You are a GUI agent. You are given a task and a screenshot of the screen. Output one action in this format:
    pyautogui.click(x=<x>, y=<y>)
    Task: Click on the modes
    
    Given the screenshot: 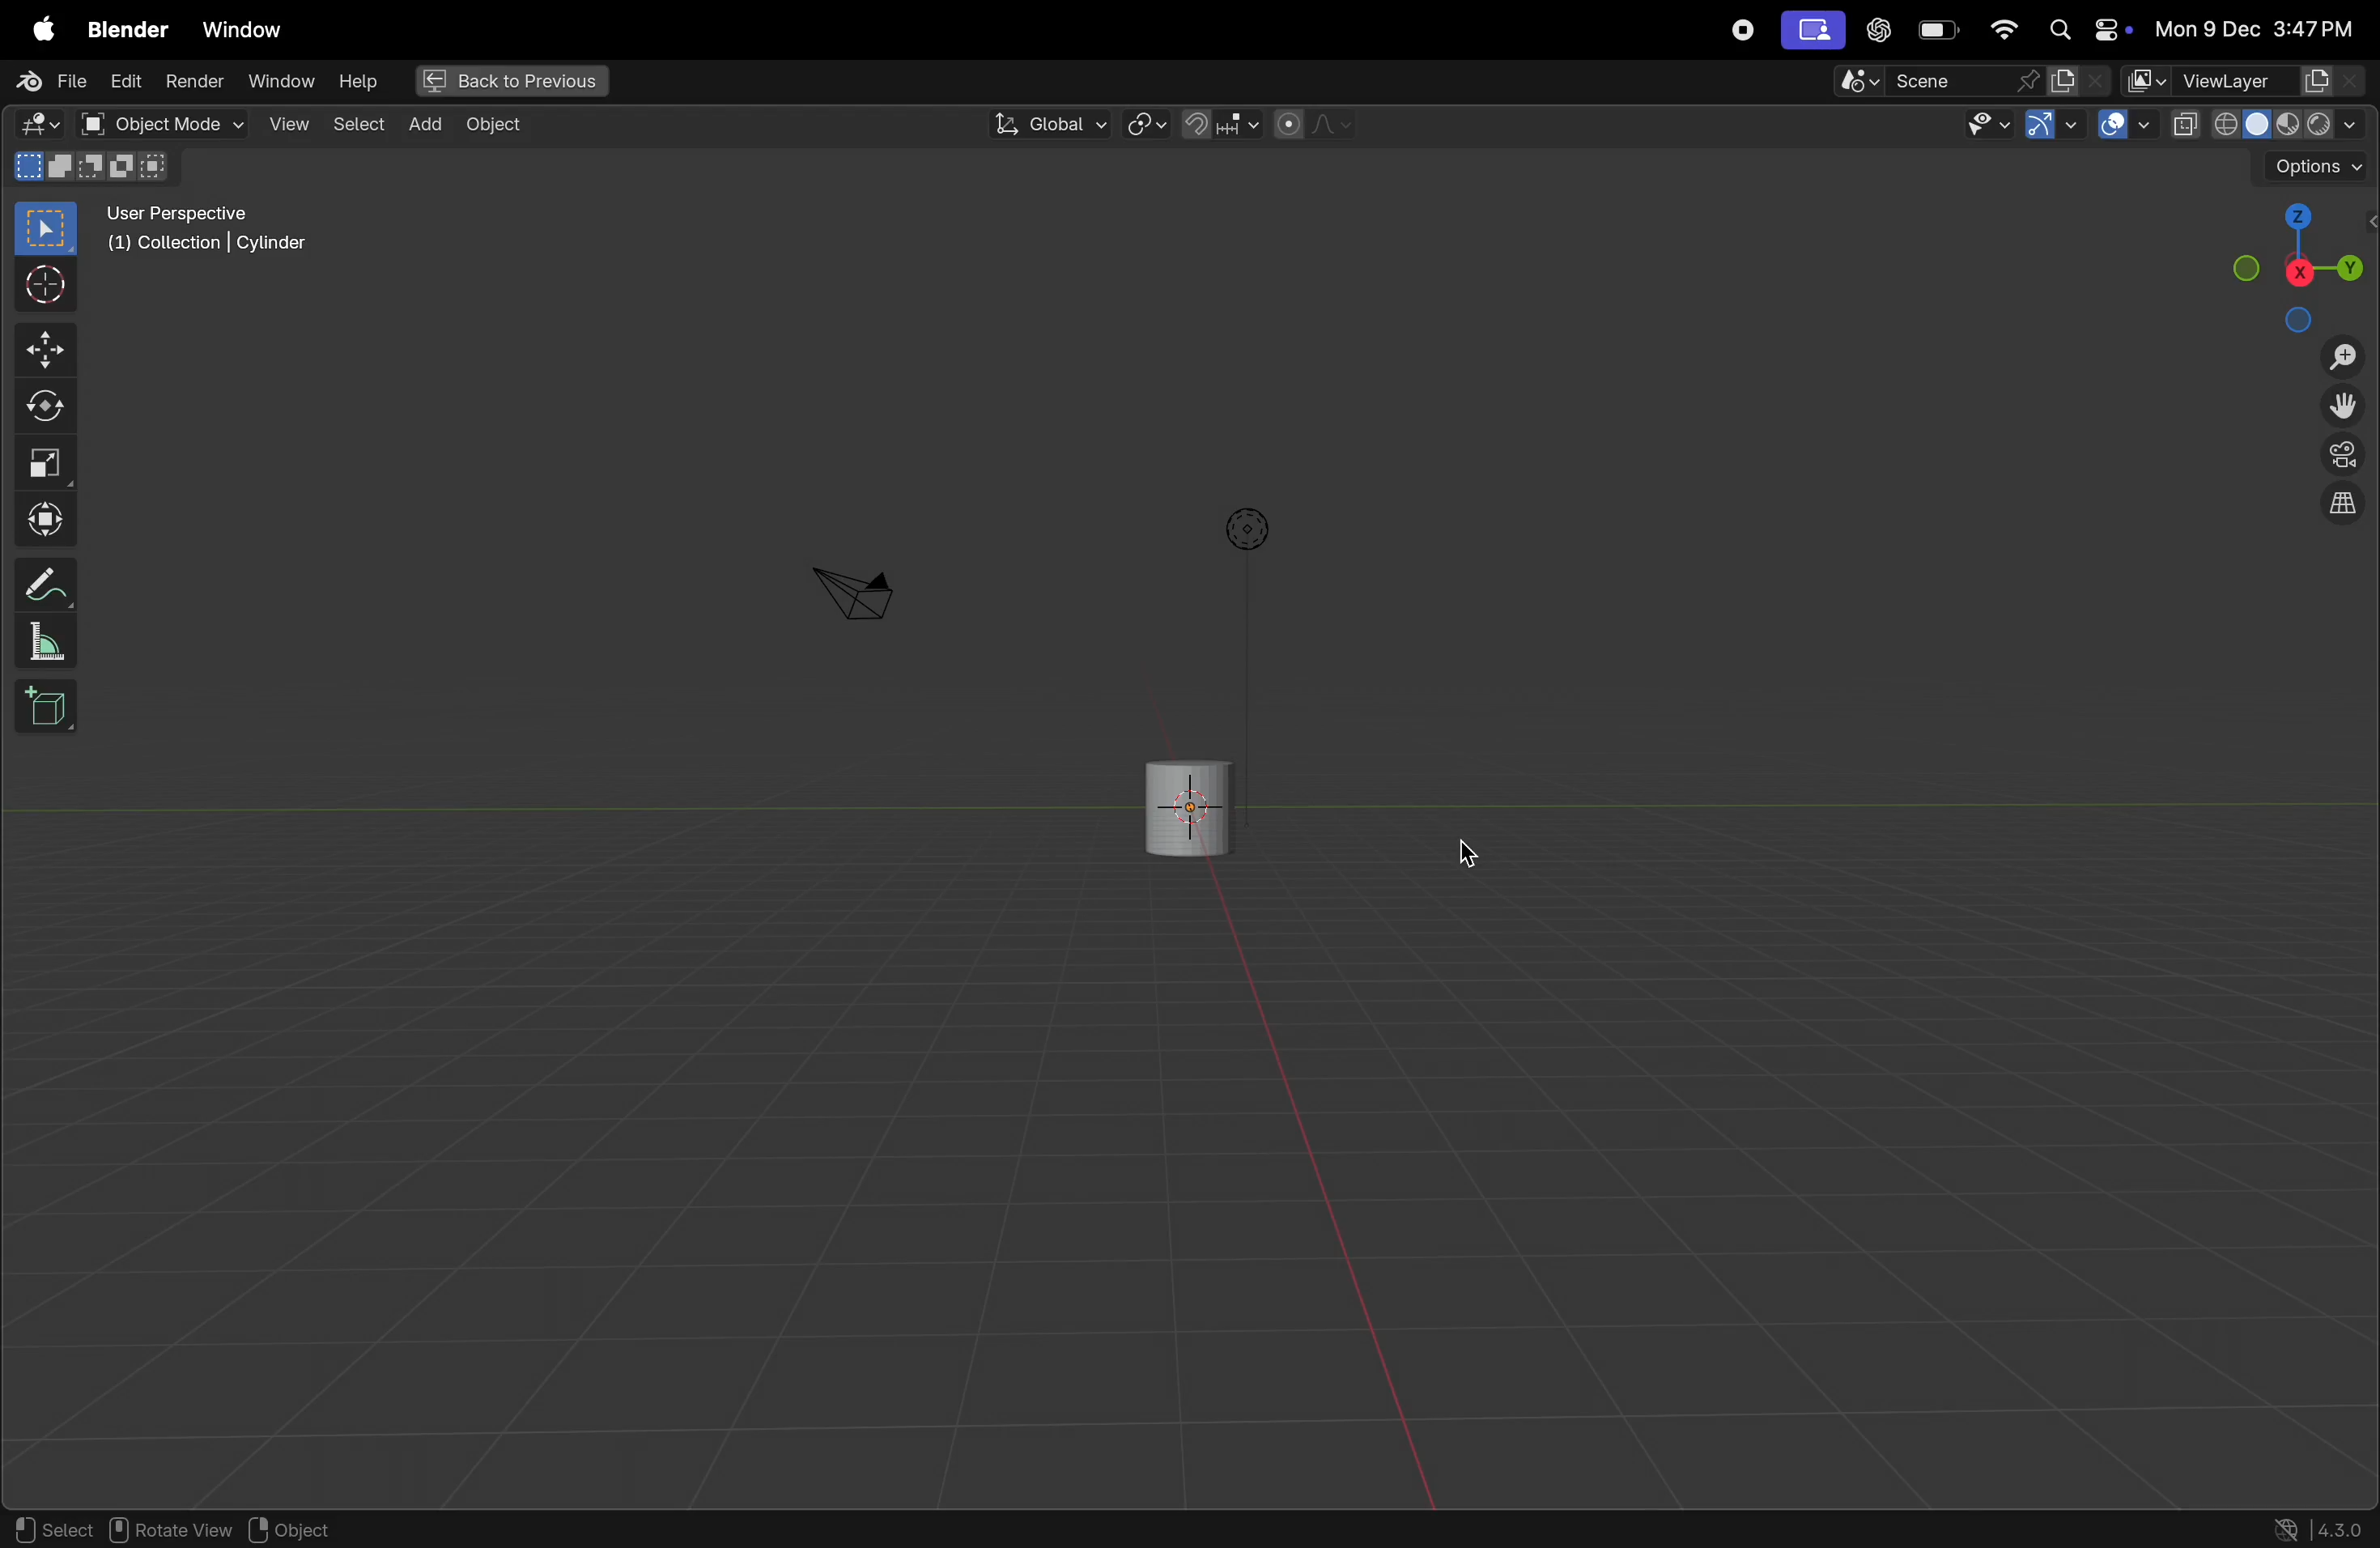 What is the action you would take?
    pyautogui.click(x=97, y=168)
    